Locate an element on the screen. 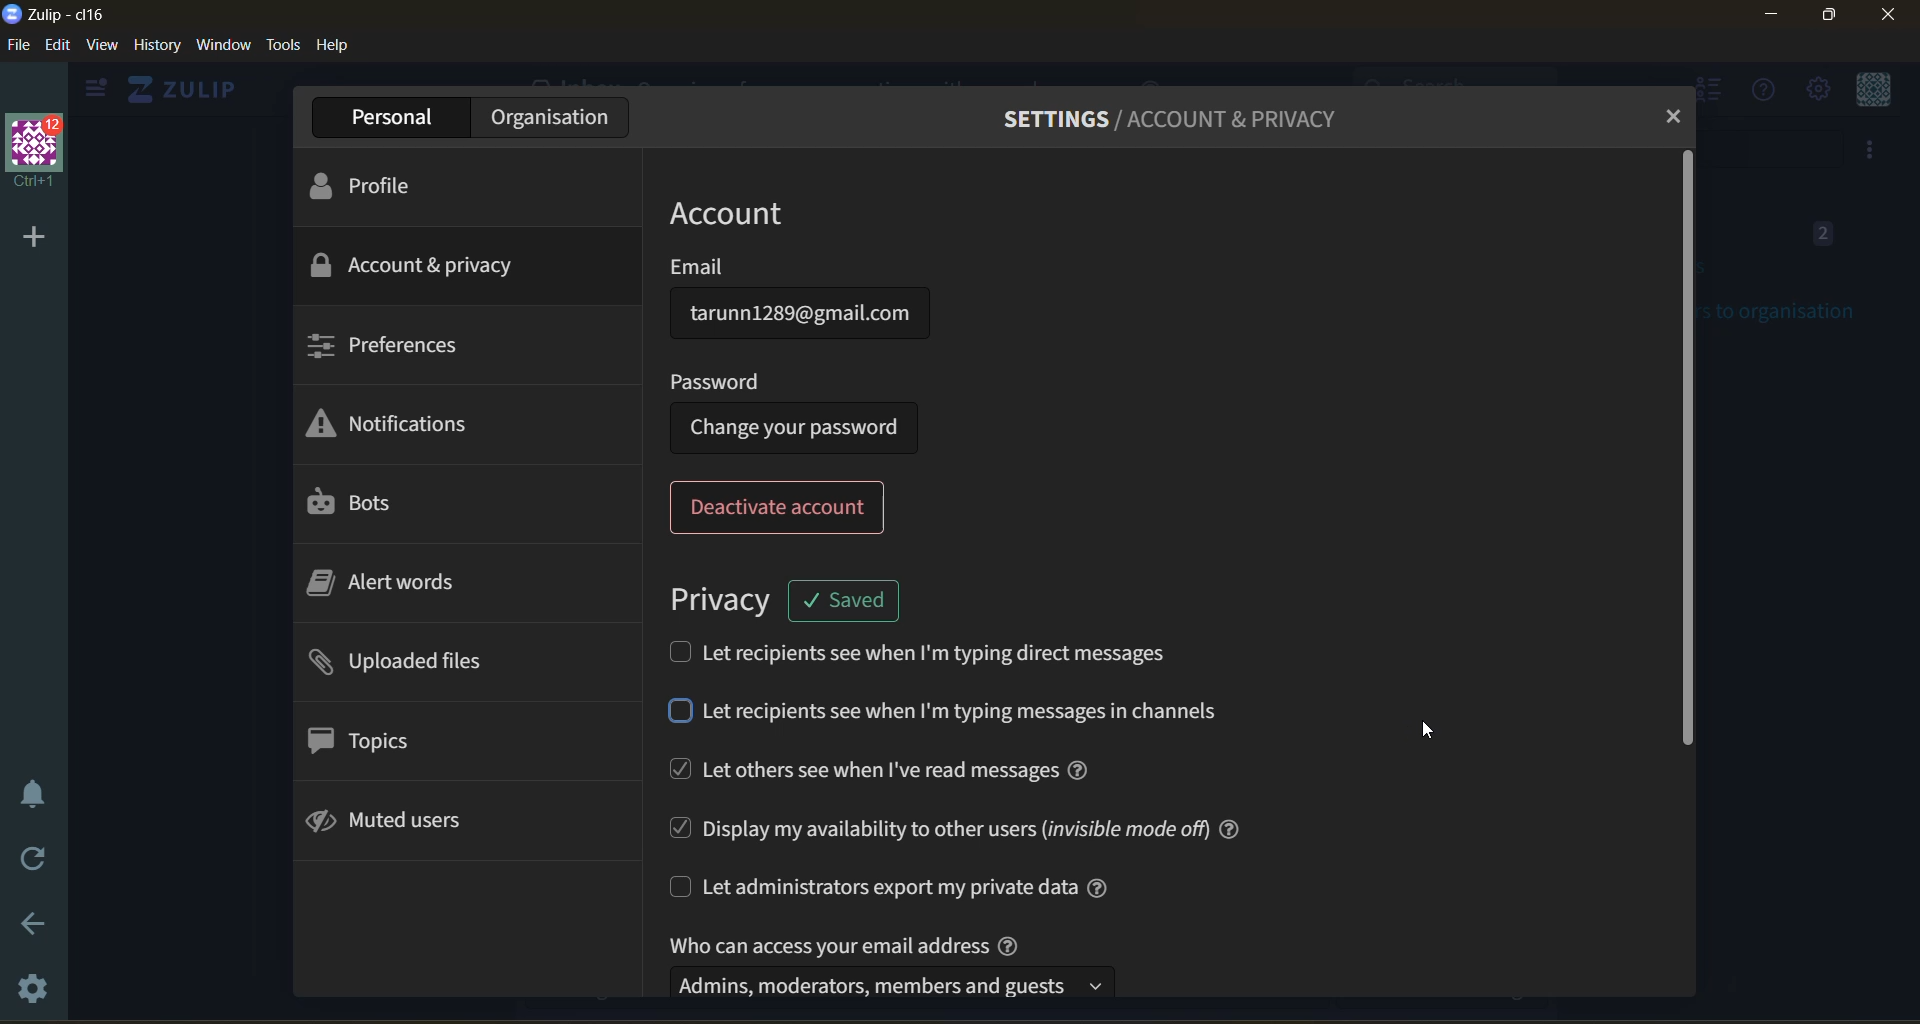 Image resolution: width=1920 pixels, height=1024 pixels. view is located at coordinates (102, 48).